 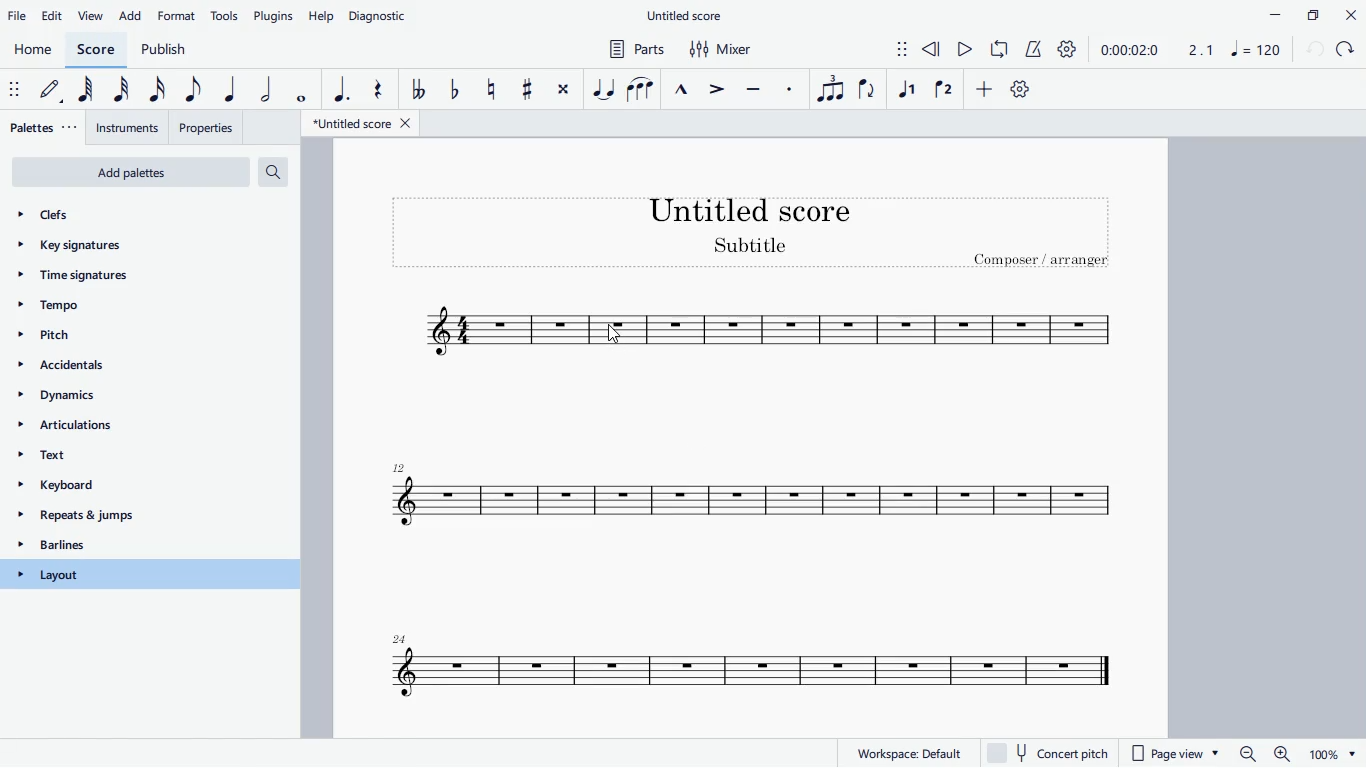 I want to click on repeats & jumps, so click(x=128, y=517).